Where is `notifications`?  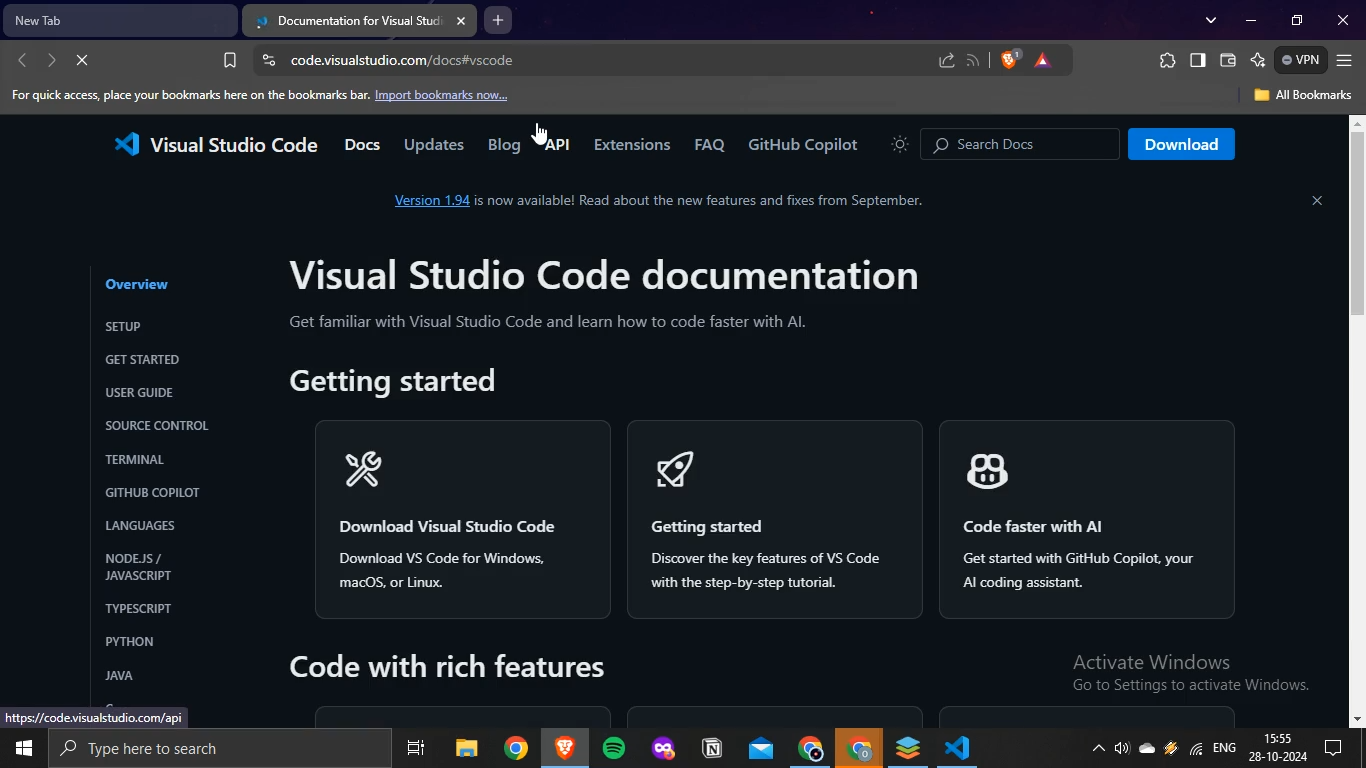 notifications is located at coordinates (1342, 749).